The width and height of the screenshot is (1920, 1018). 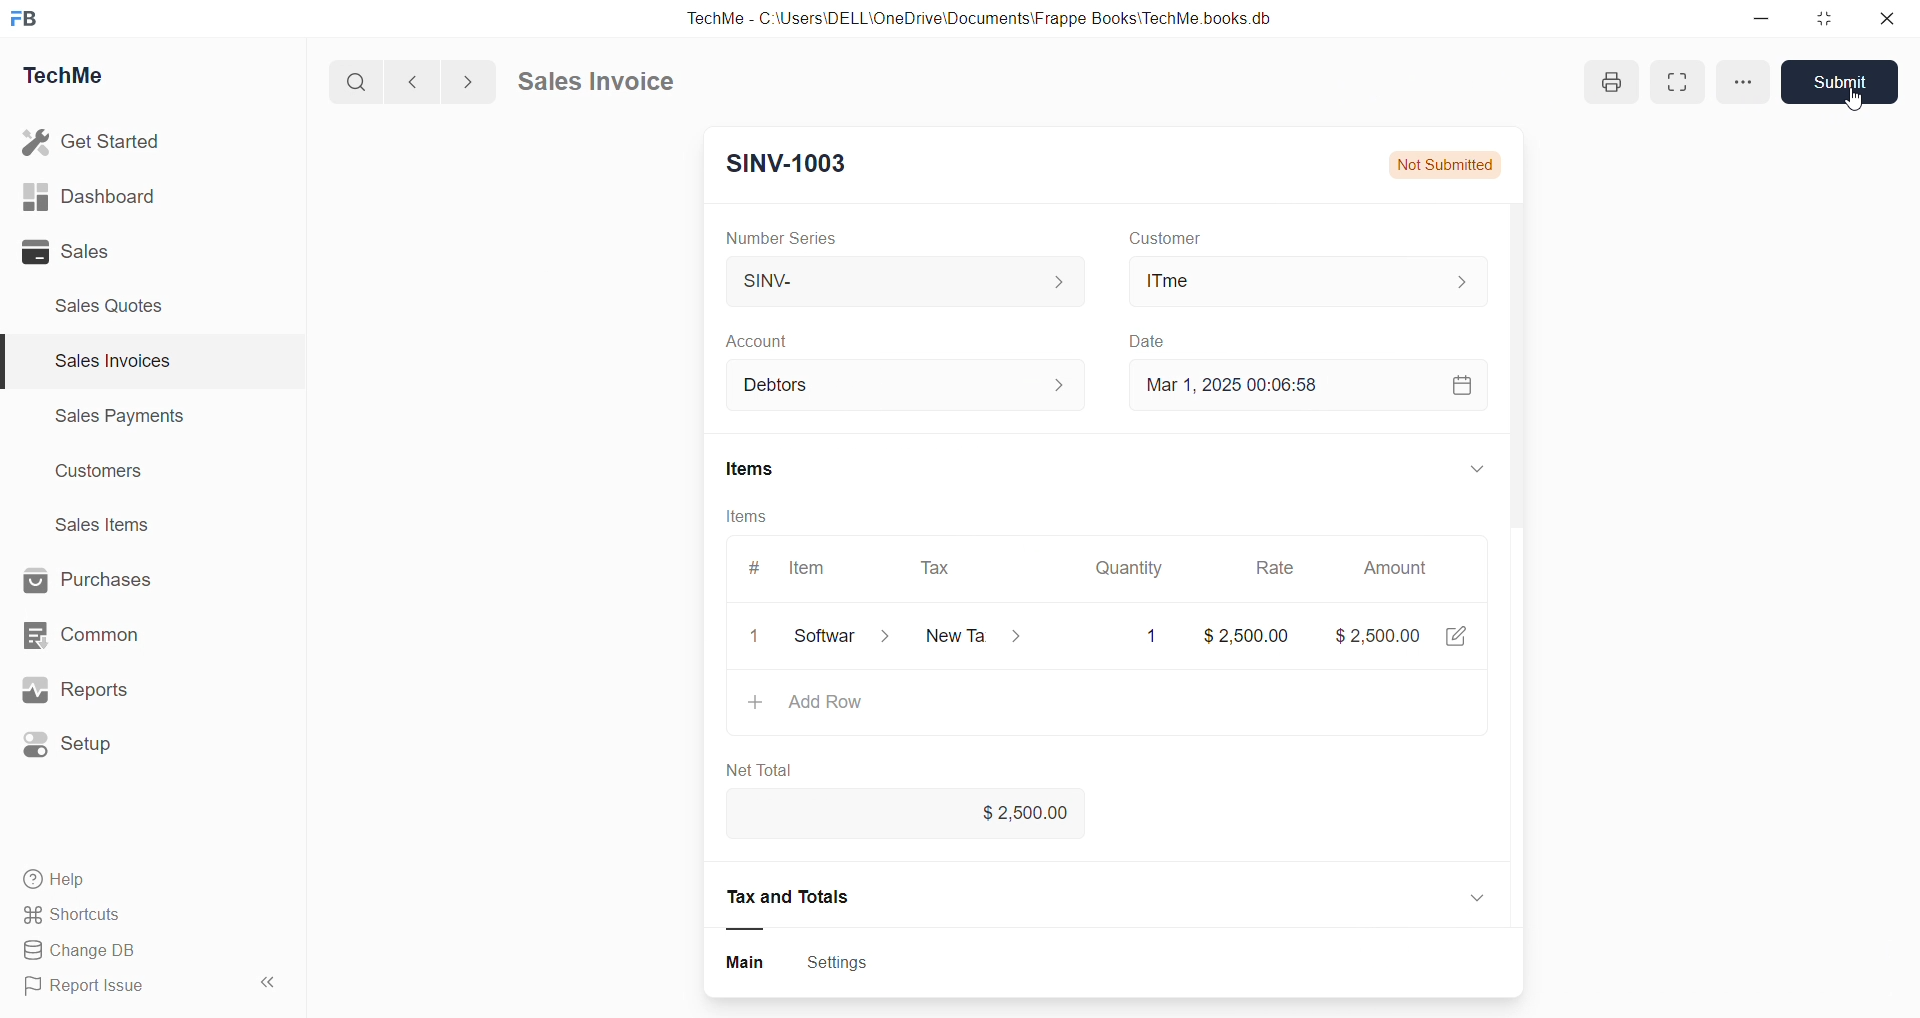 I want to click on $2,500.00, so click(x=1047, y=811).